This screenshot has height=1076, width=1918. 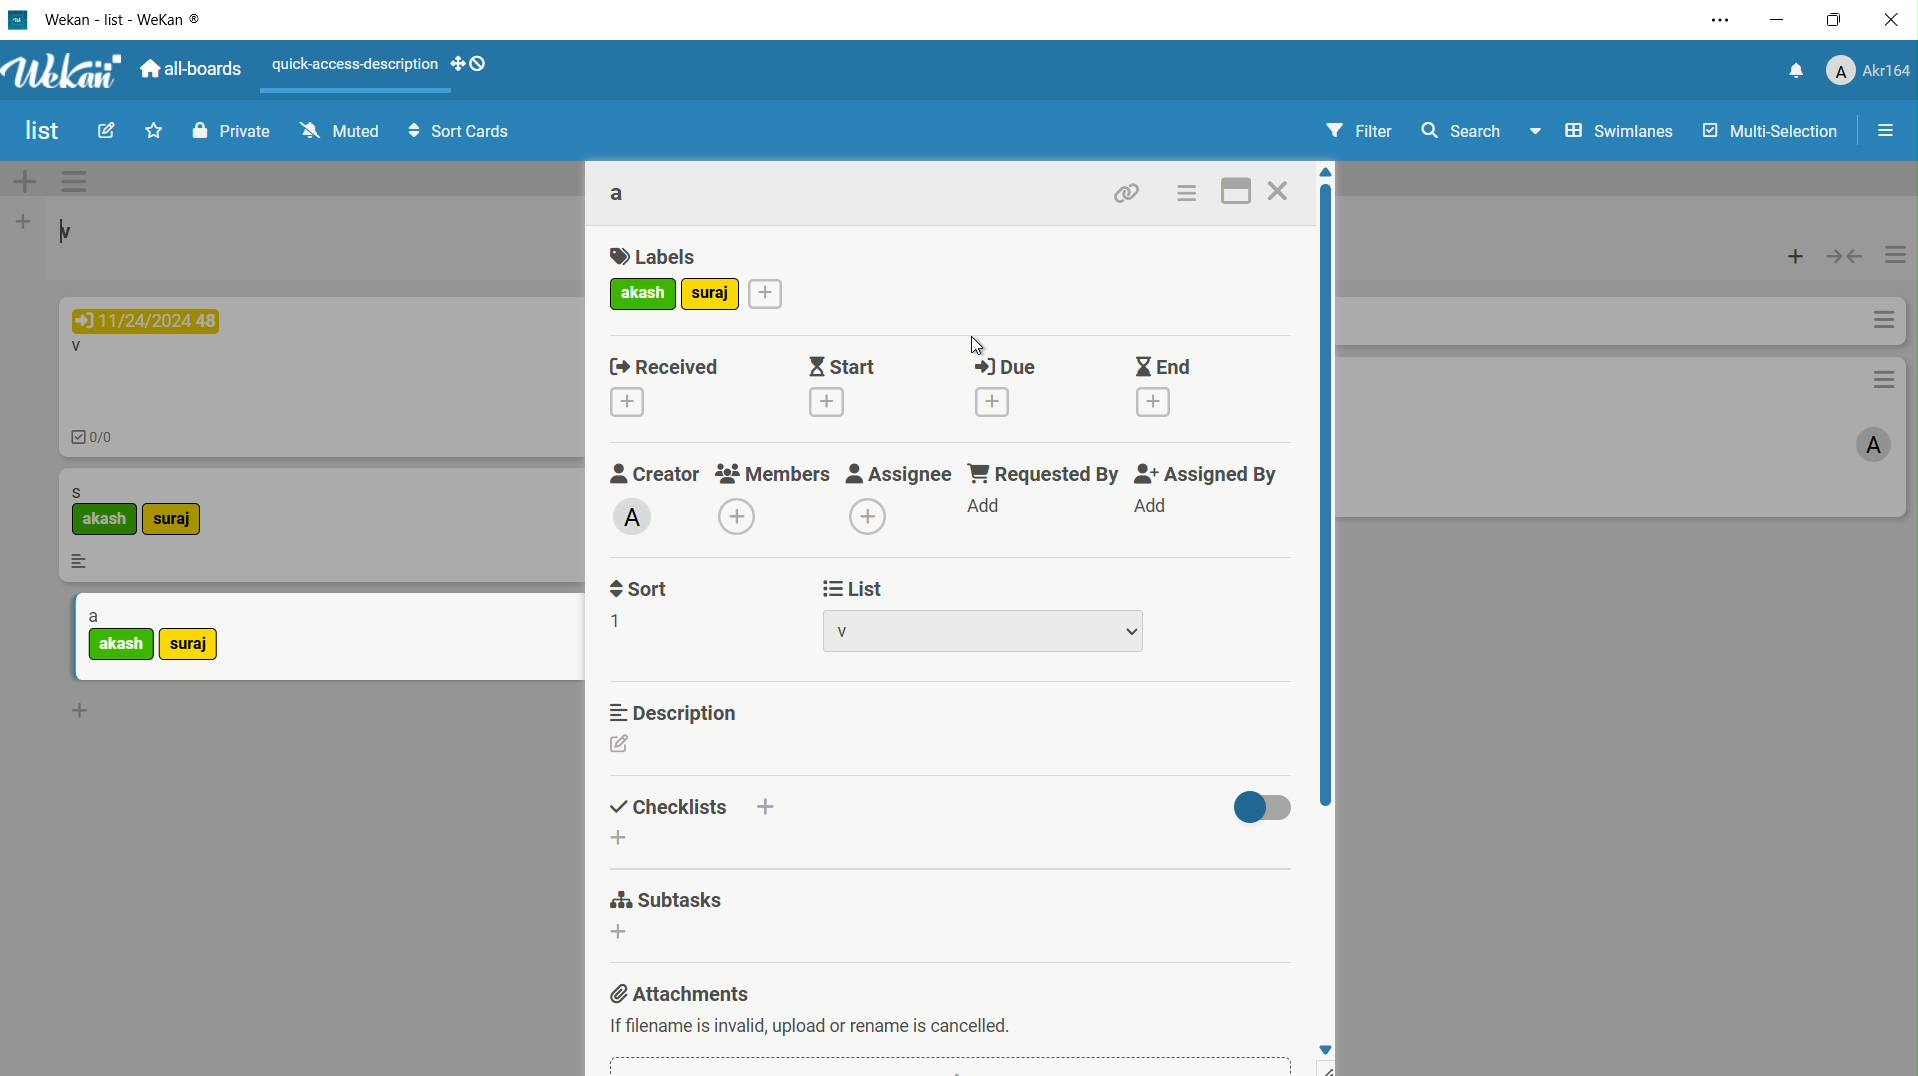 I want to click on add more label, so click(x=712, y=294).